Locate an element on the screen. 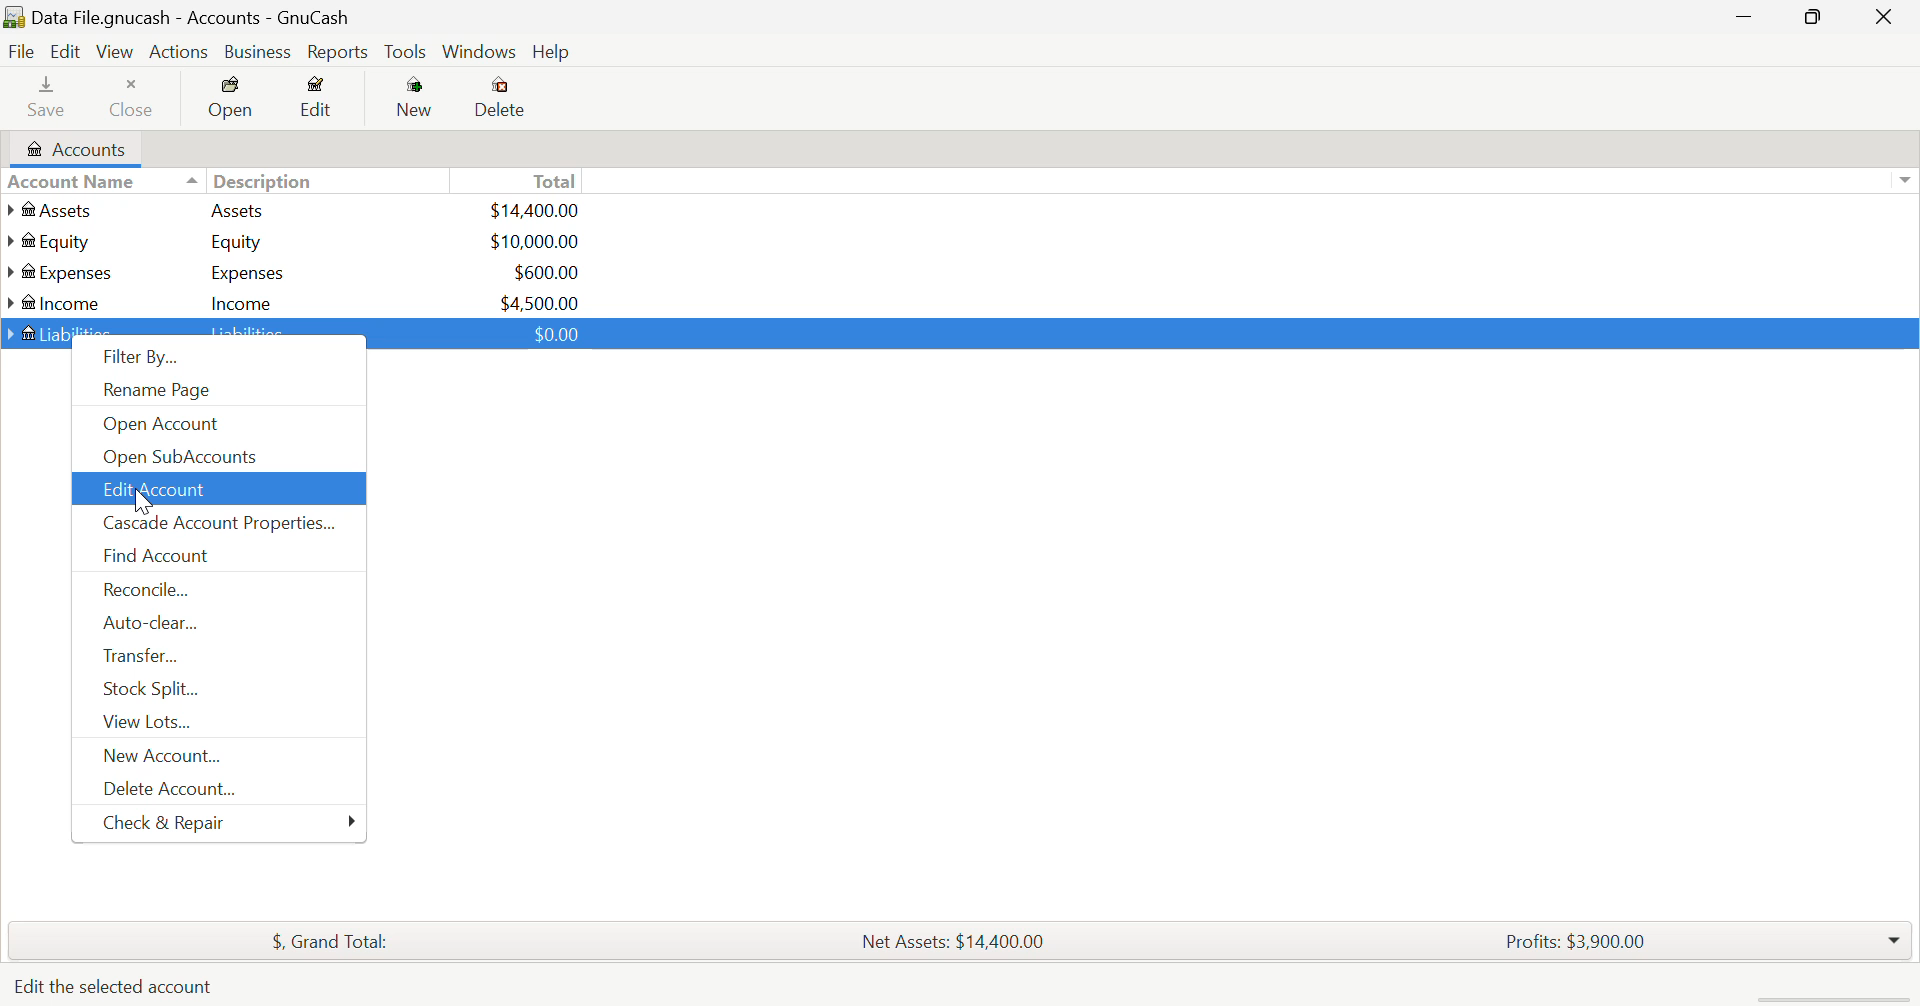  USD is located at coordinates (551, 333).